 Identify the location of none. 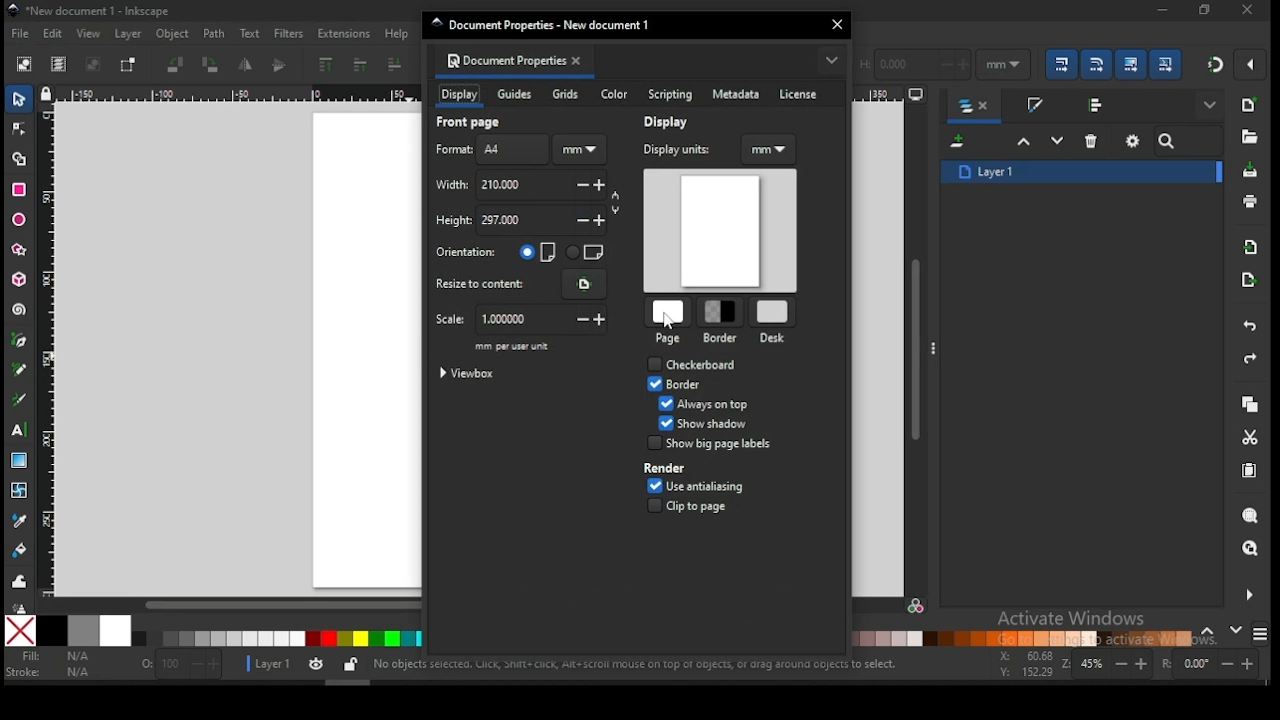
(20, 631).